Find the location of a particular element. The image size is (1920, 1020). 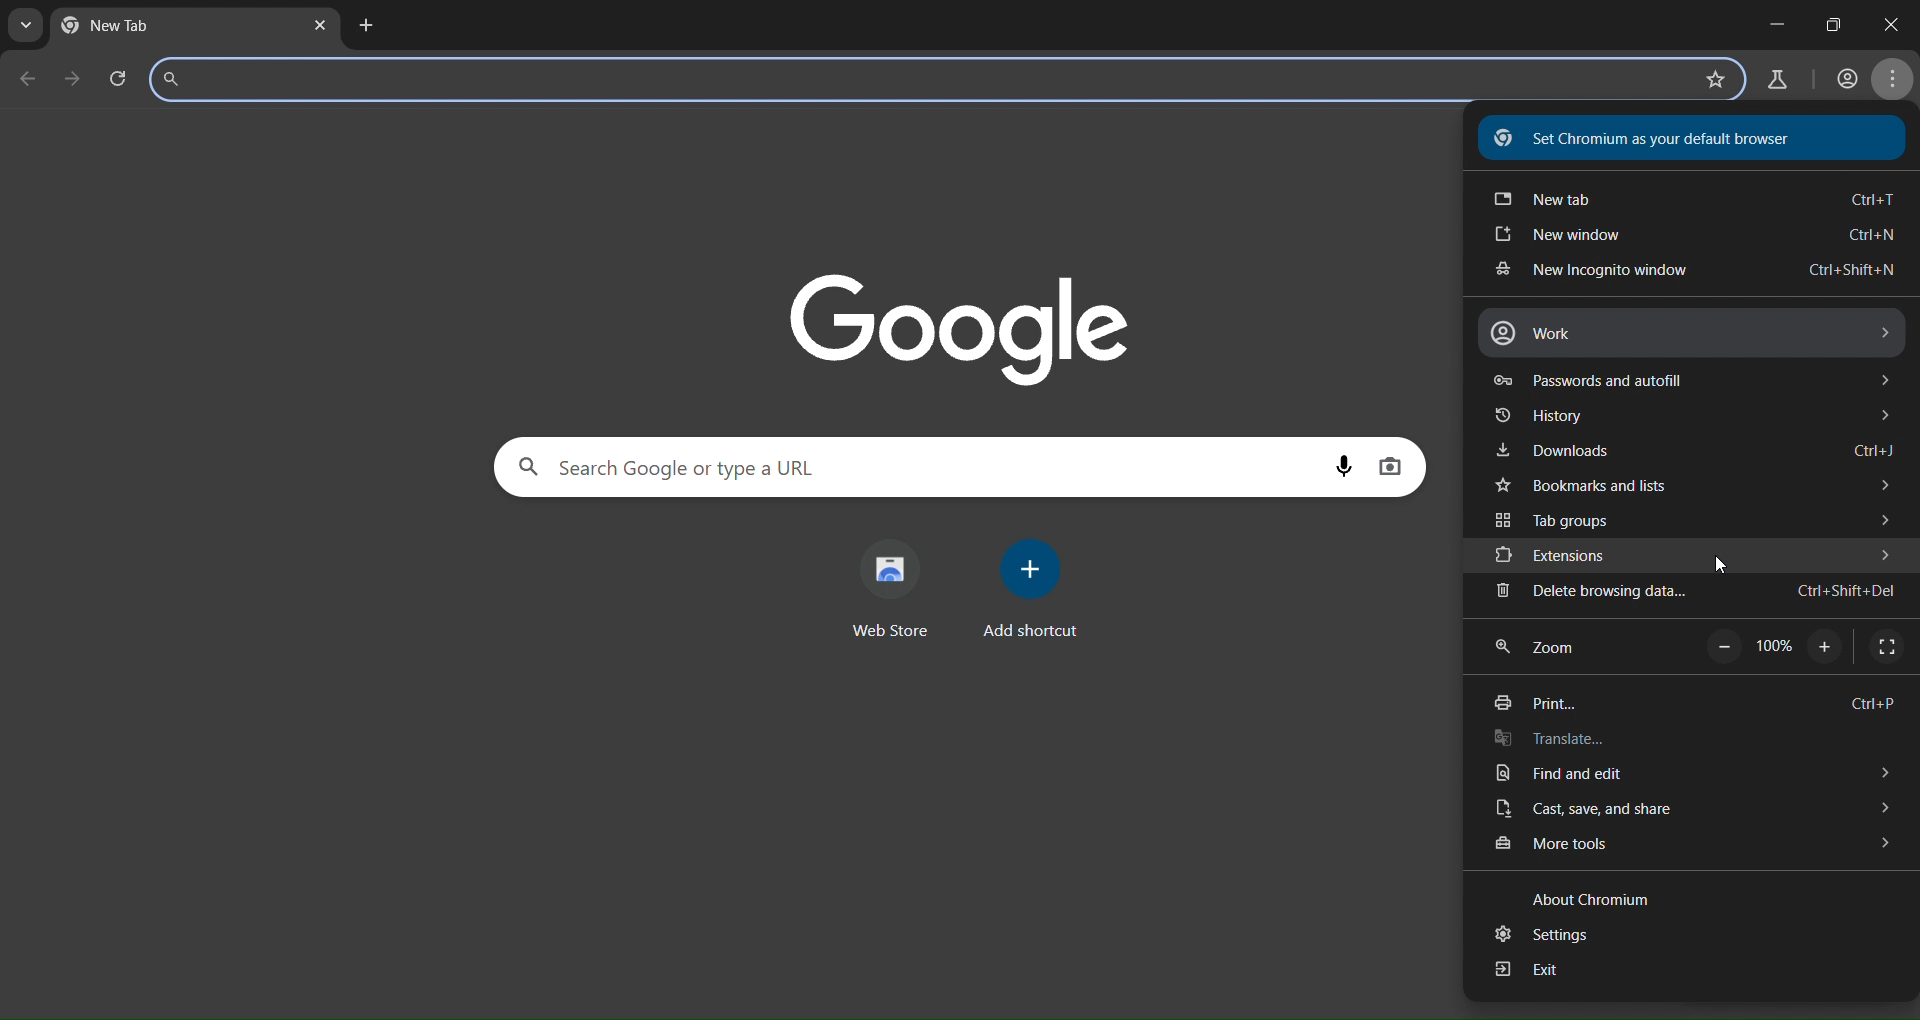

current tab is located at coordinates (120, 26).